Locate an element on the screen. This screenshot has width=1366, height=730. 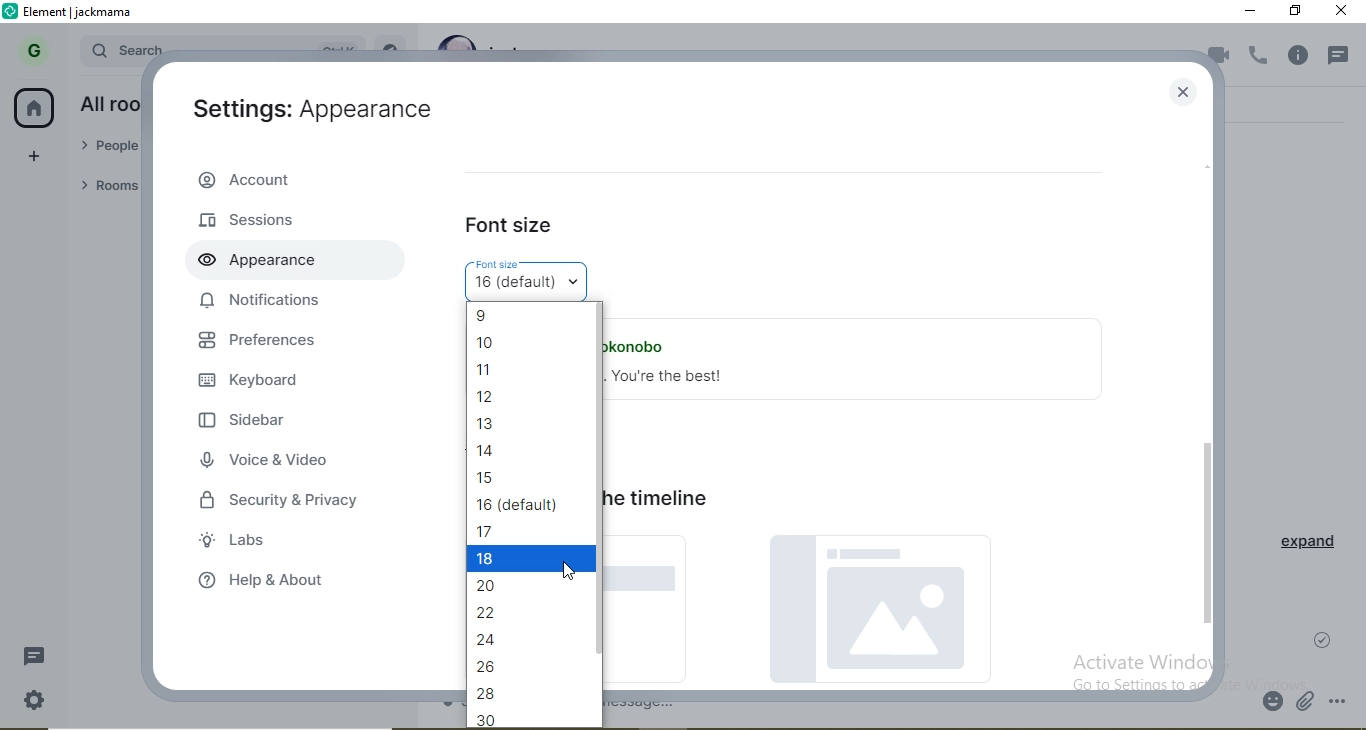
labs is located at coordinates (238, 538).